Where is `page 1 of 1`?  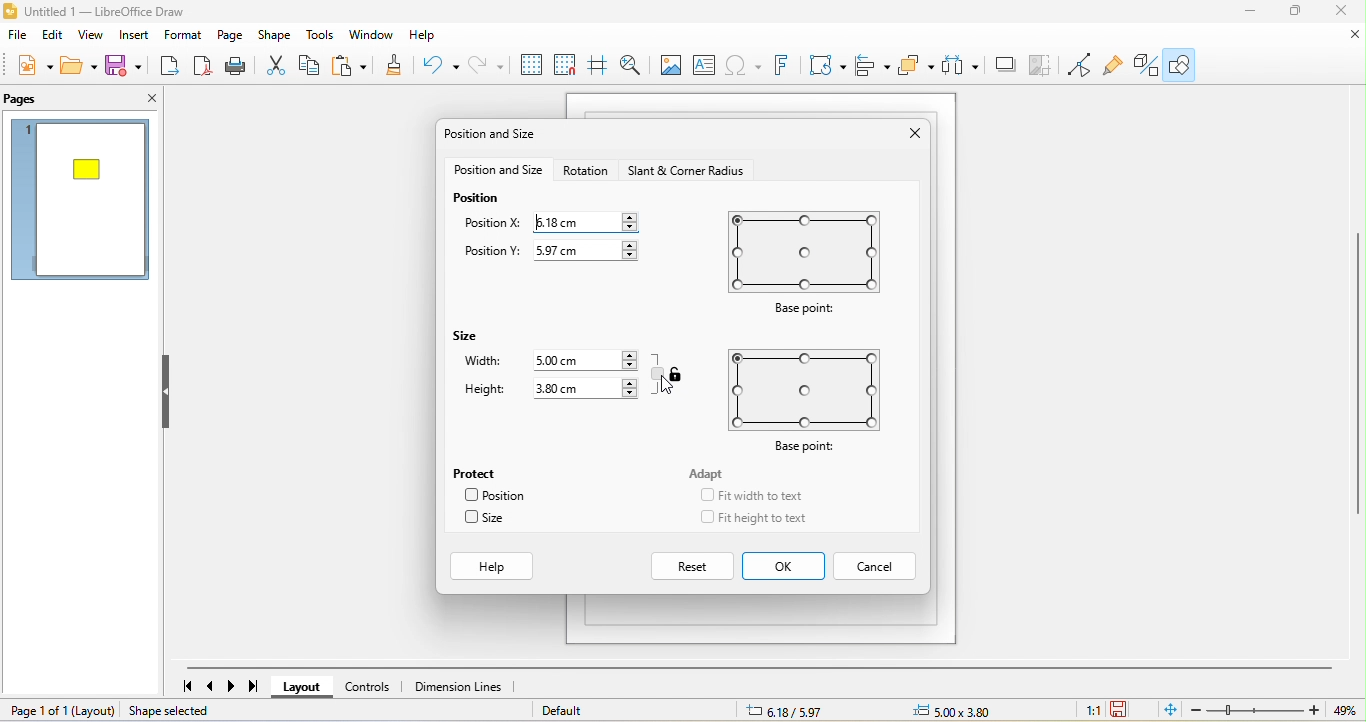
page 1 of 1 is located at coordinates (61, 711).